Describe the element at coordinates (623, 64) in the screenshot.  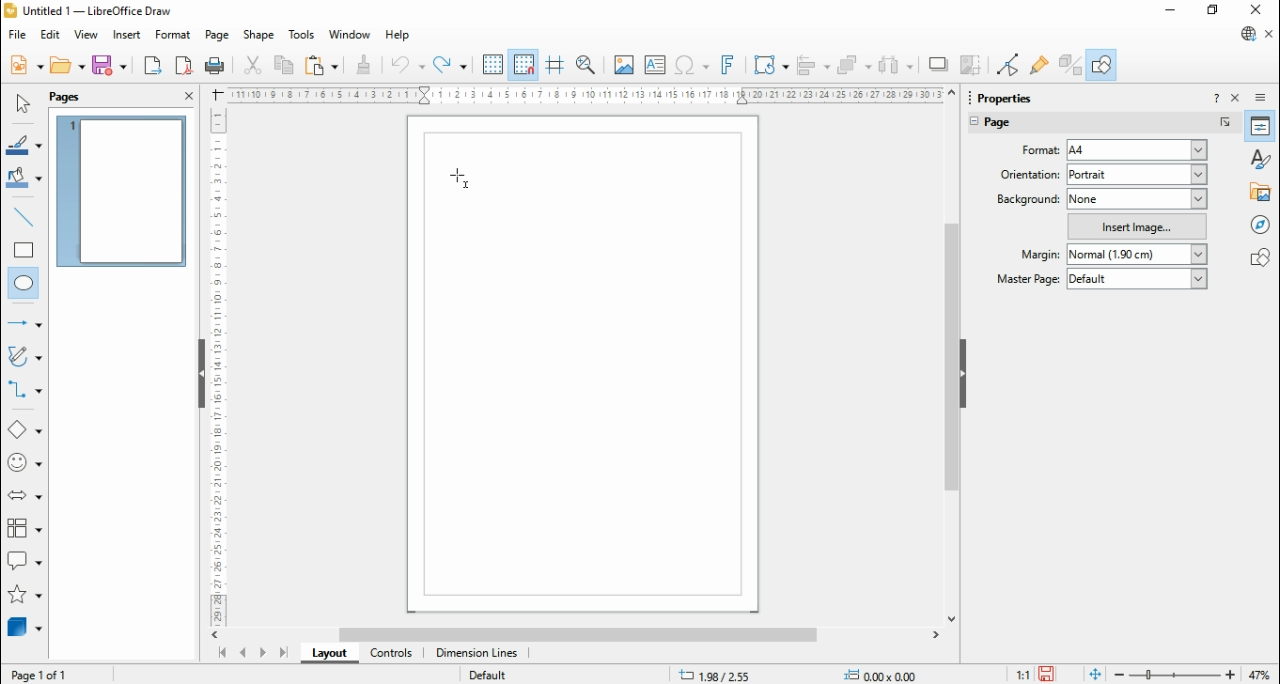
I see `insert image` at that location.